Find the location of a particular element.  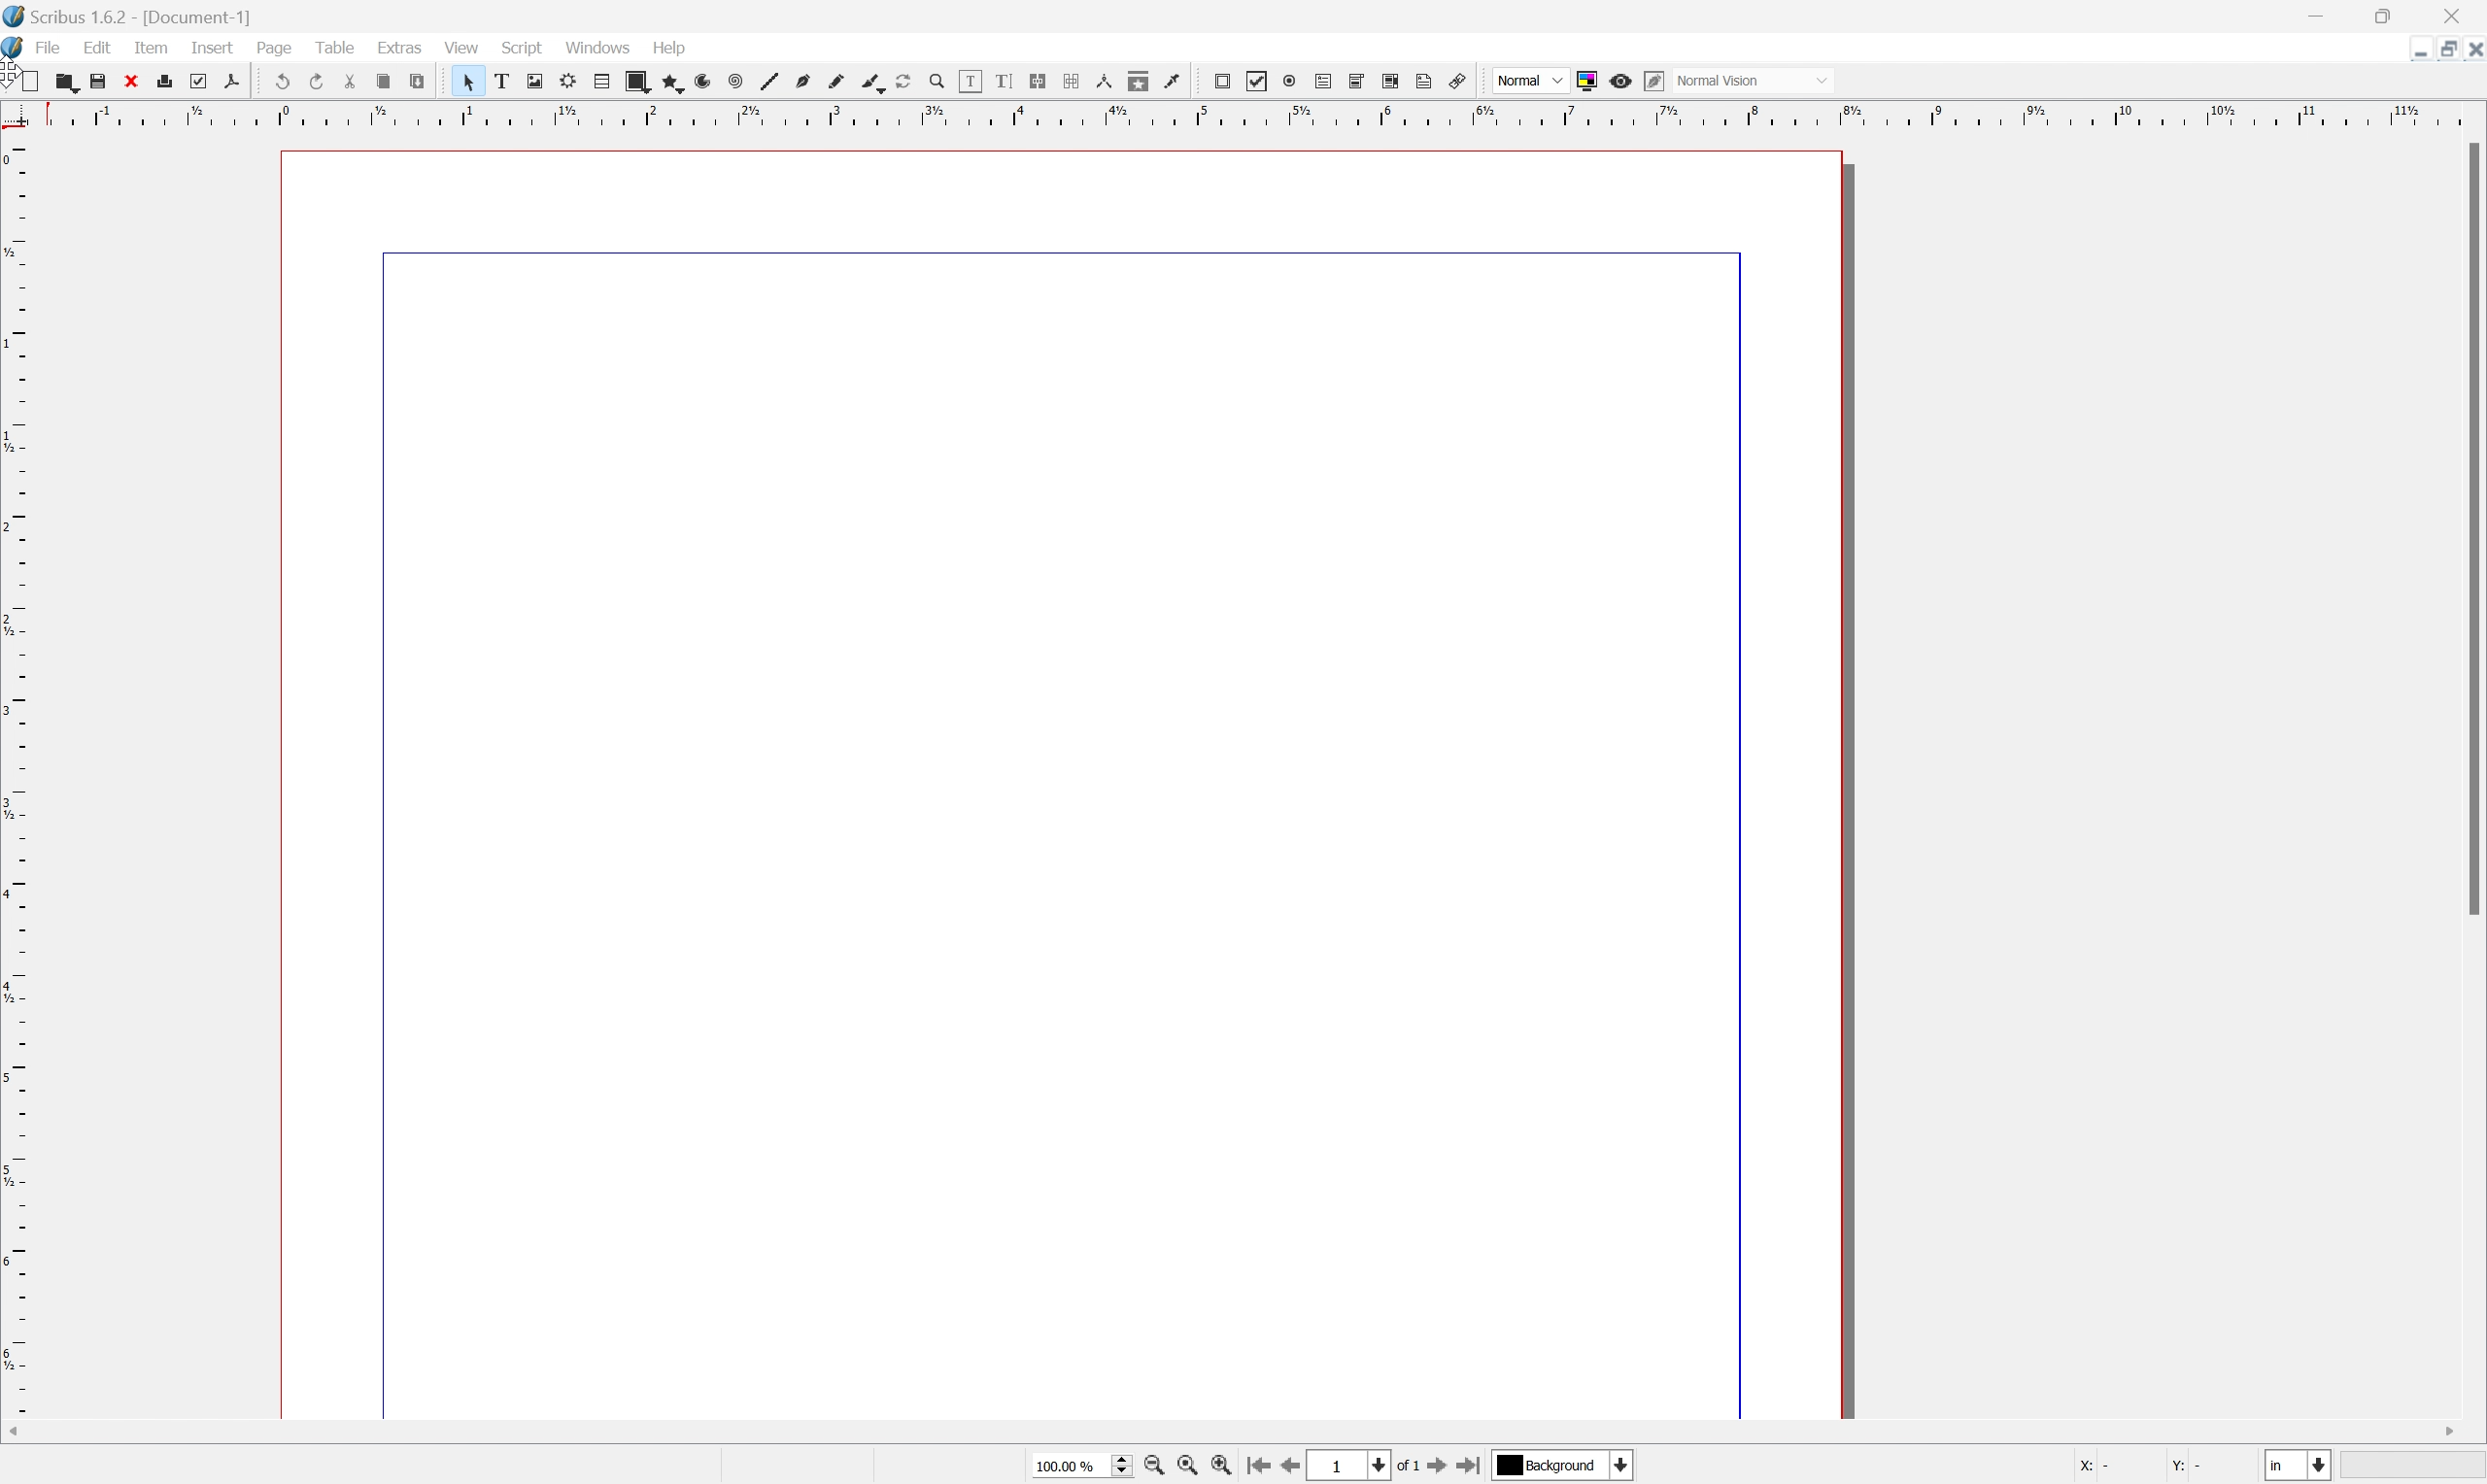

freehand line is located at coordinates (831, 79).